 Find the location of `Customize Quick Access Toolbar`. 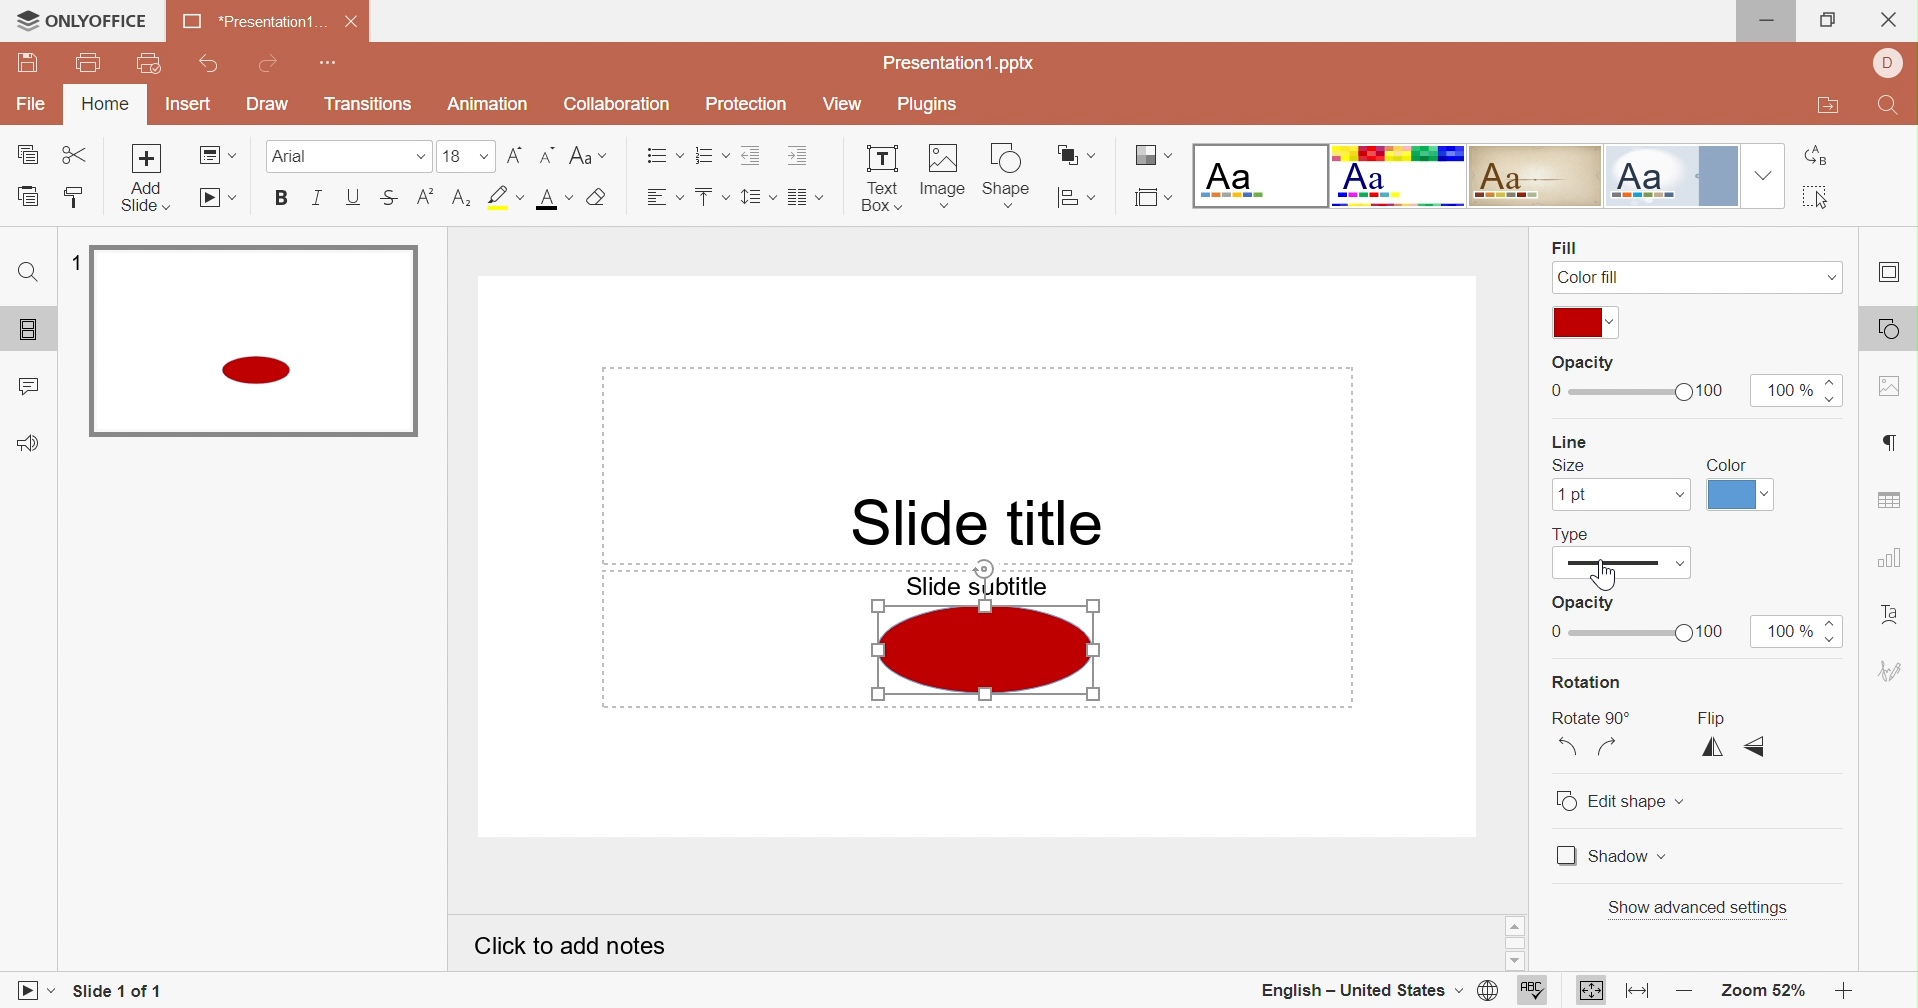

Customize Quick Access Toolbar is located at coordinates (331, 66).